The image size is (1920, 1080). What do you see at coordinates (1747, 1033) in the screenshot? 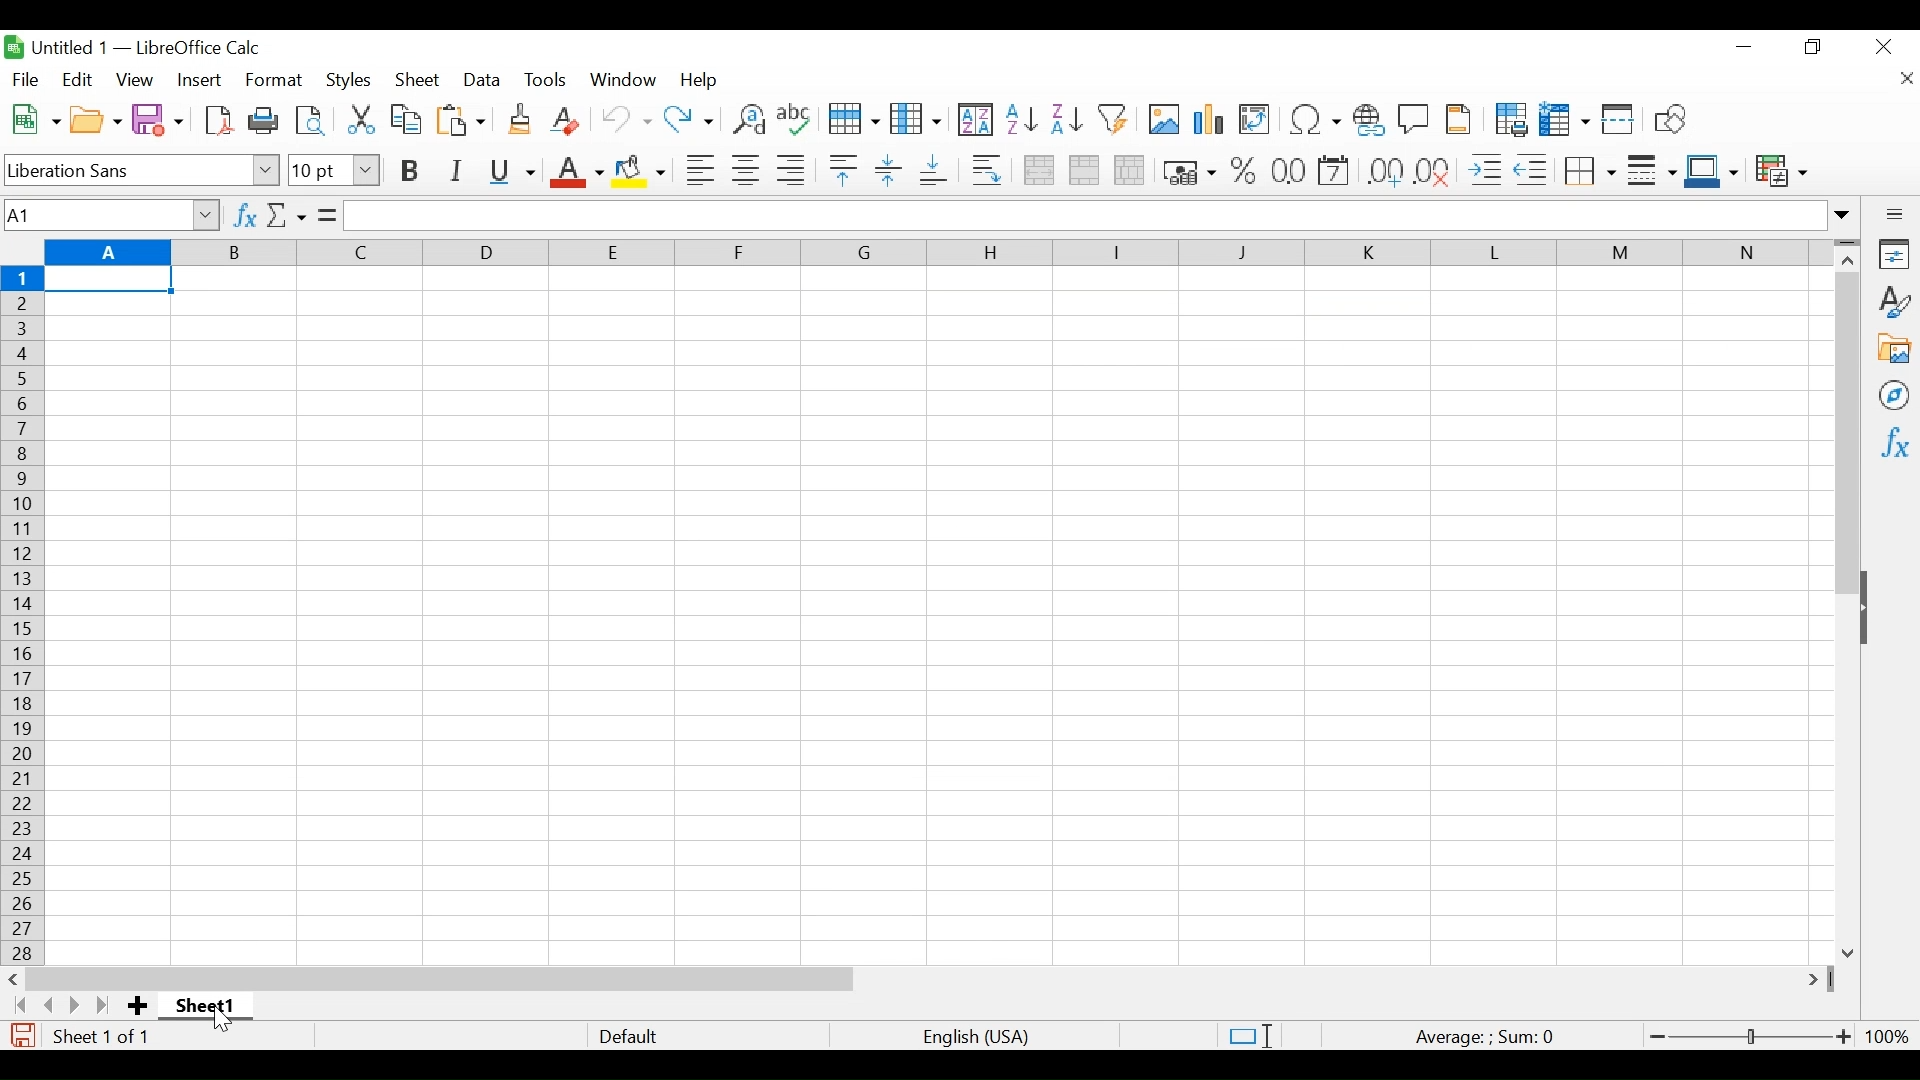
I see `Zoom Slider` at bounding box center [1747, 1033].